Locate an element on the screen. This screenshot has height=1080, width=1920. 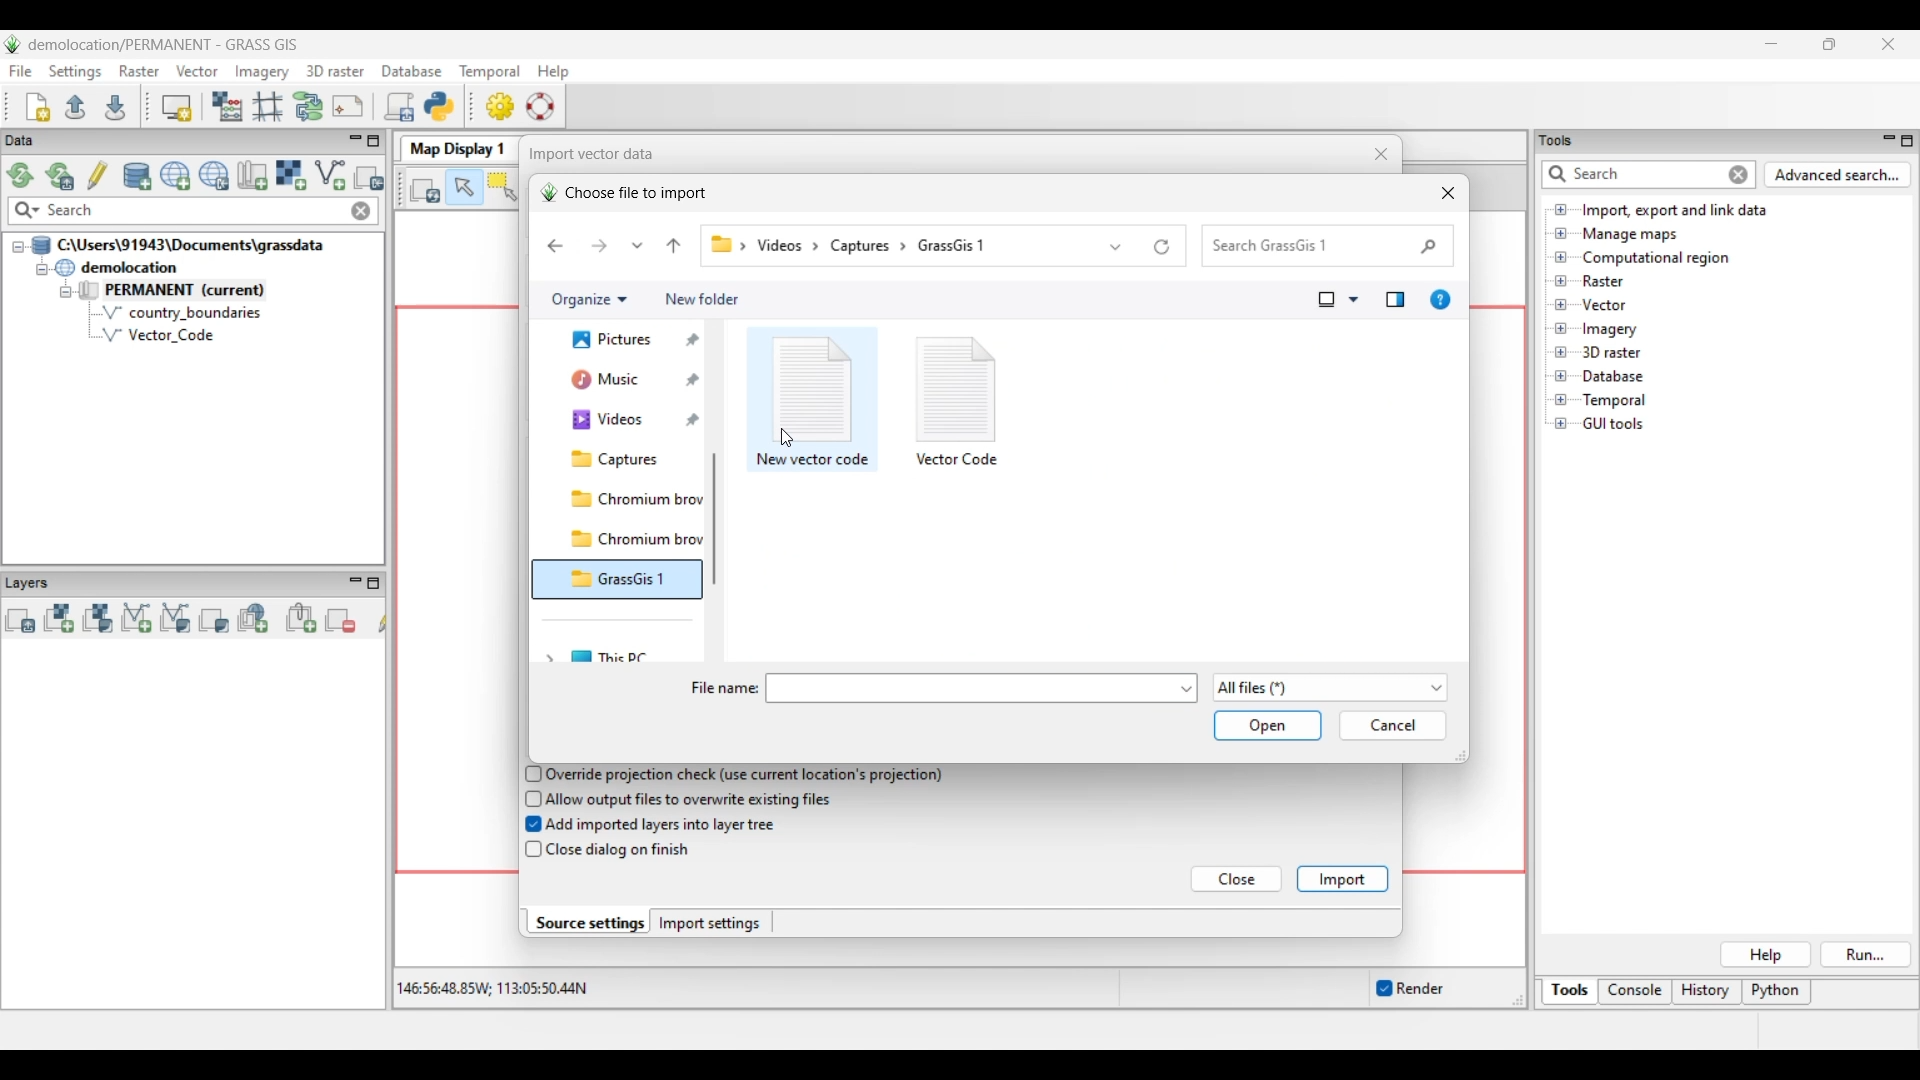
File name options is located at coordinates (1187, 689).